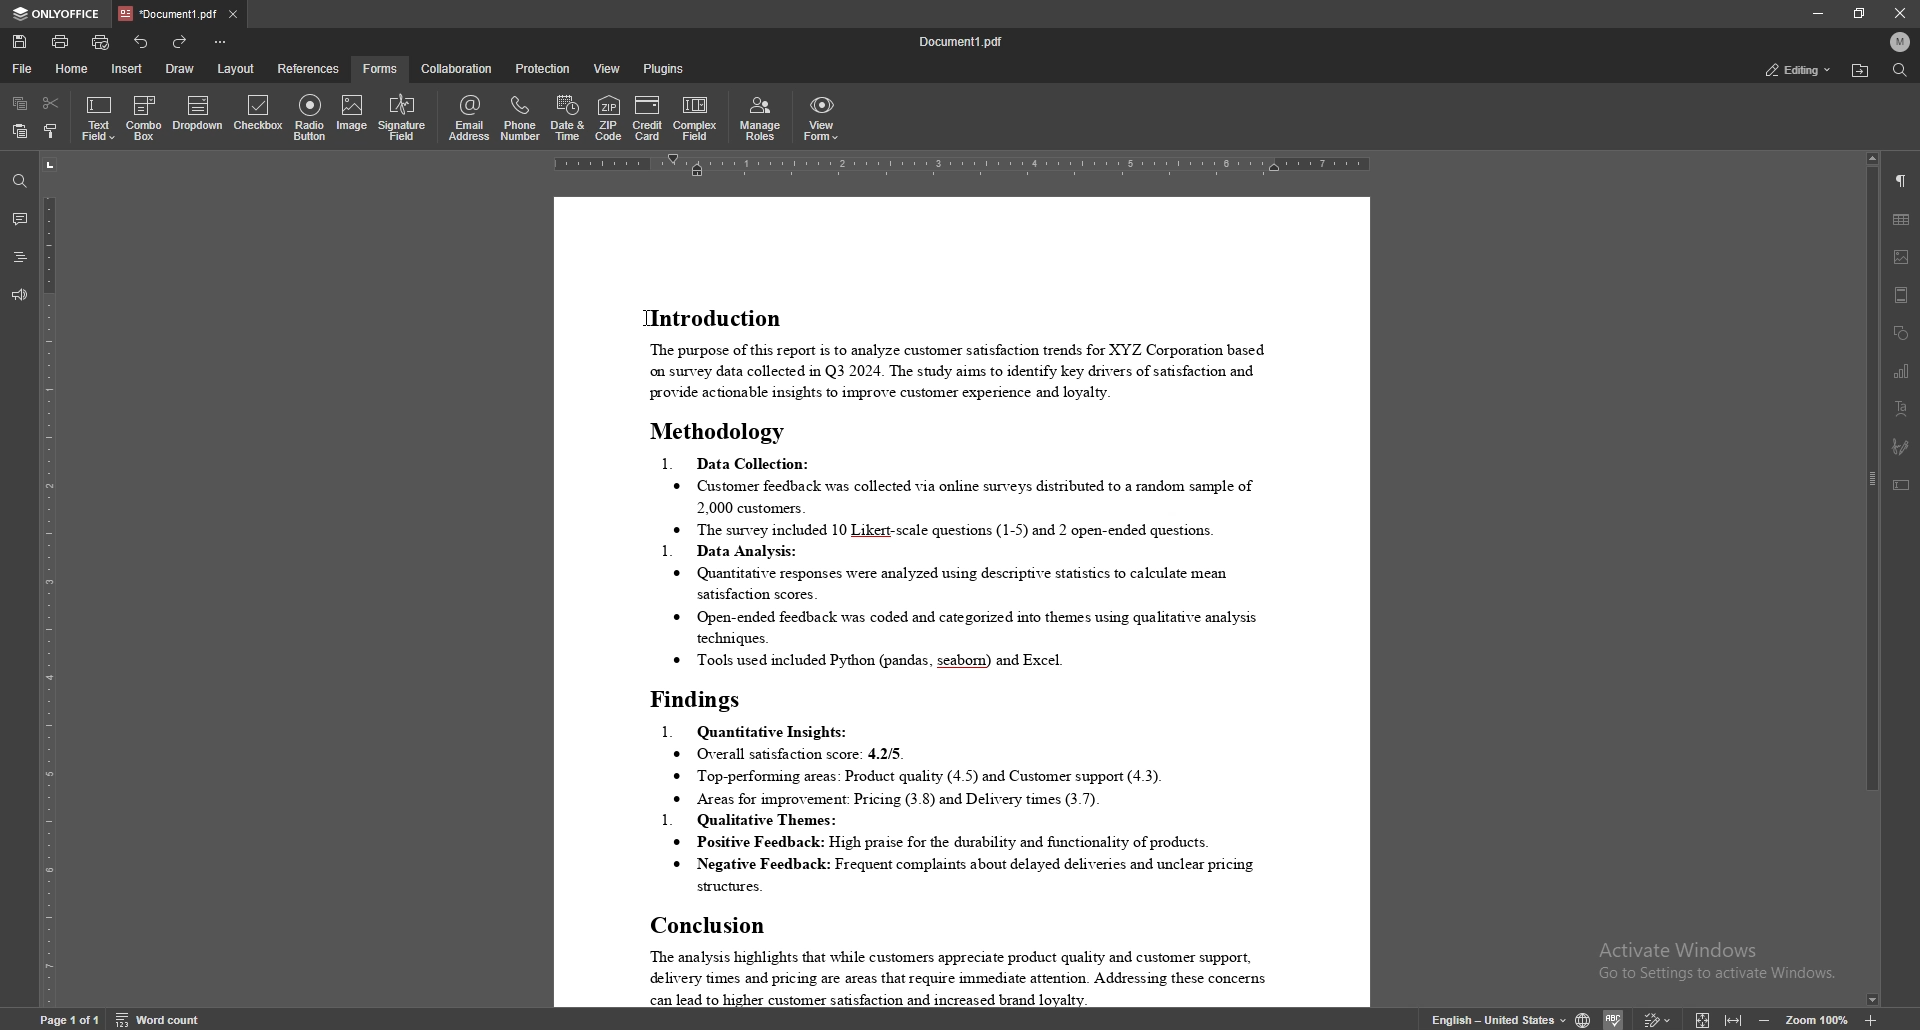  Describe the element at coordinates (160, 1021) in the screenshot. I see `word count` at that location.